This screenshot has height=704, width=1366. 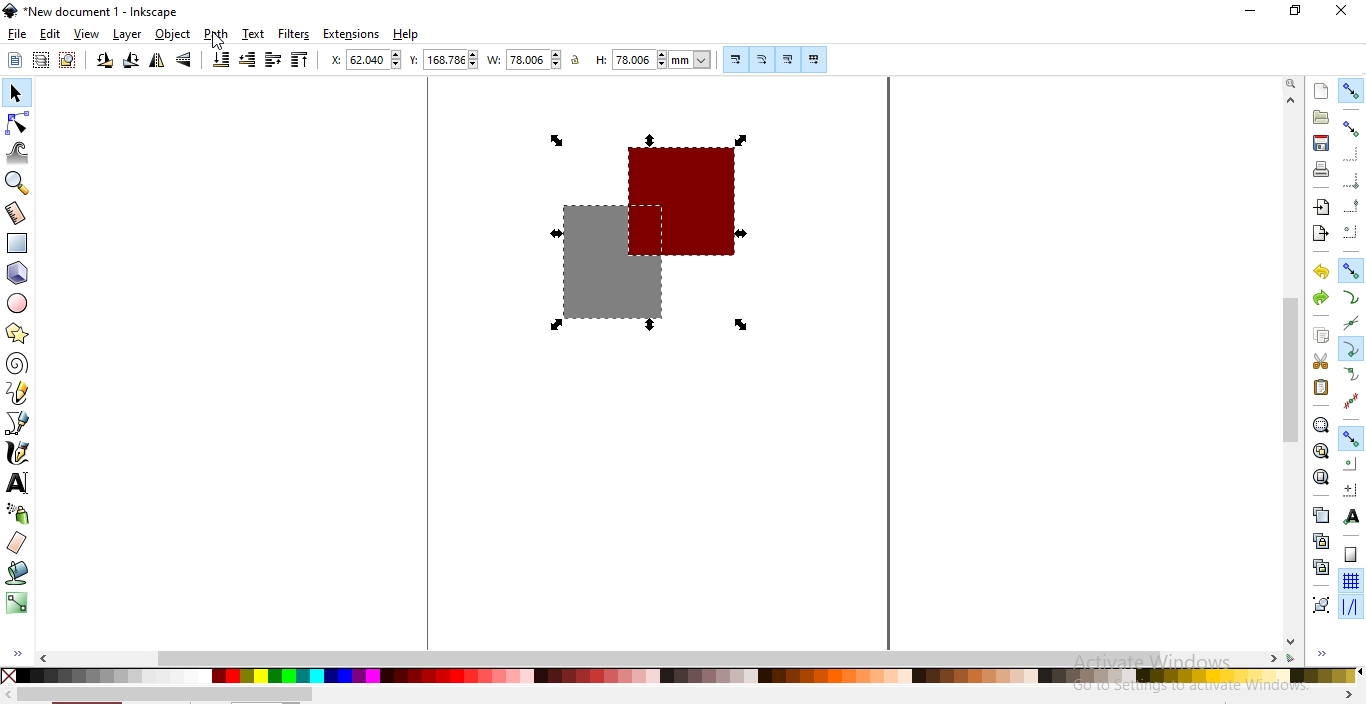 What do you see at coordinates (1352, 178) in the screenshot?
I see `snap bounding box corners` at bounding box center [1352, 178].